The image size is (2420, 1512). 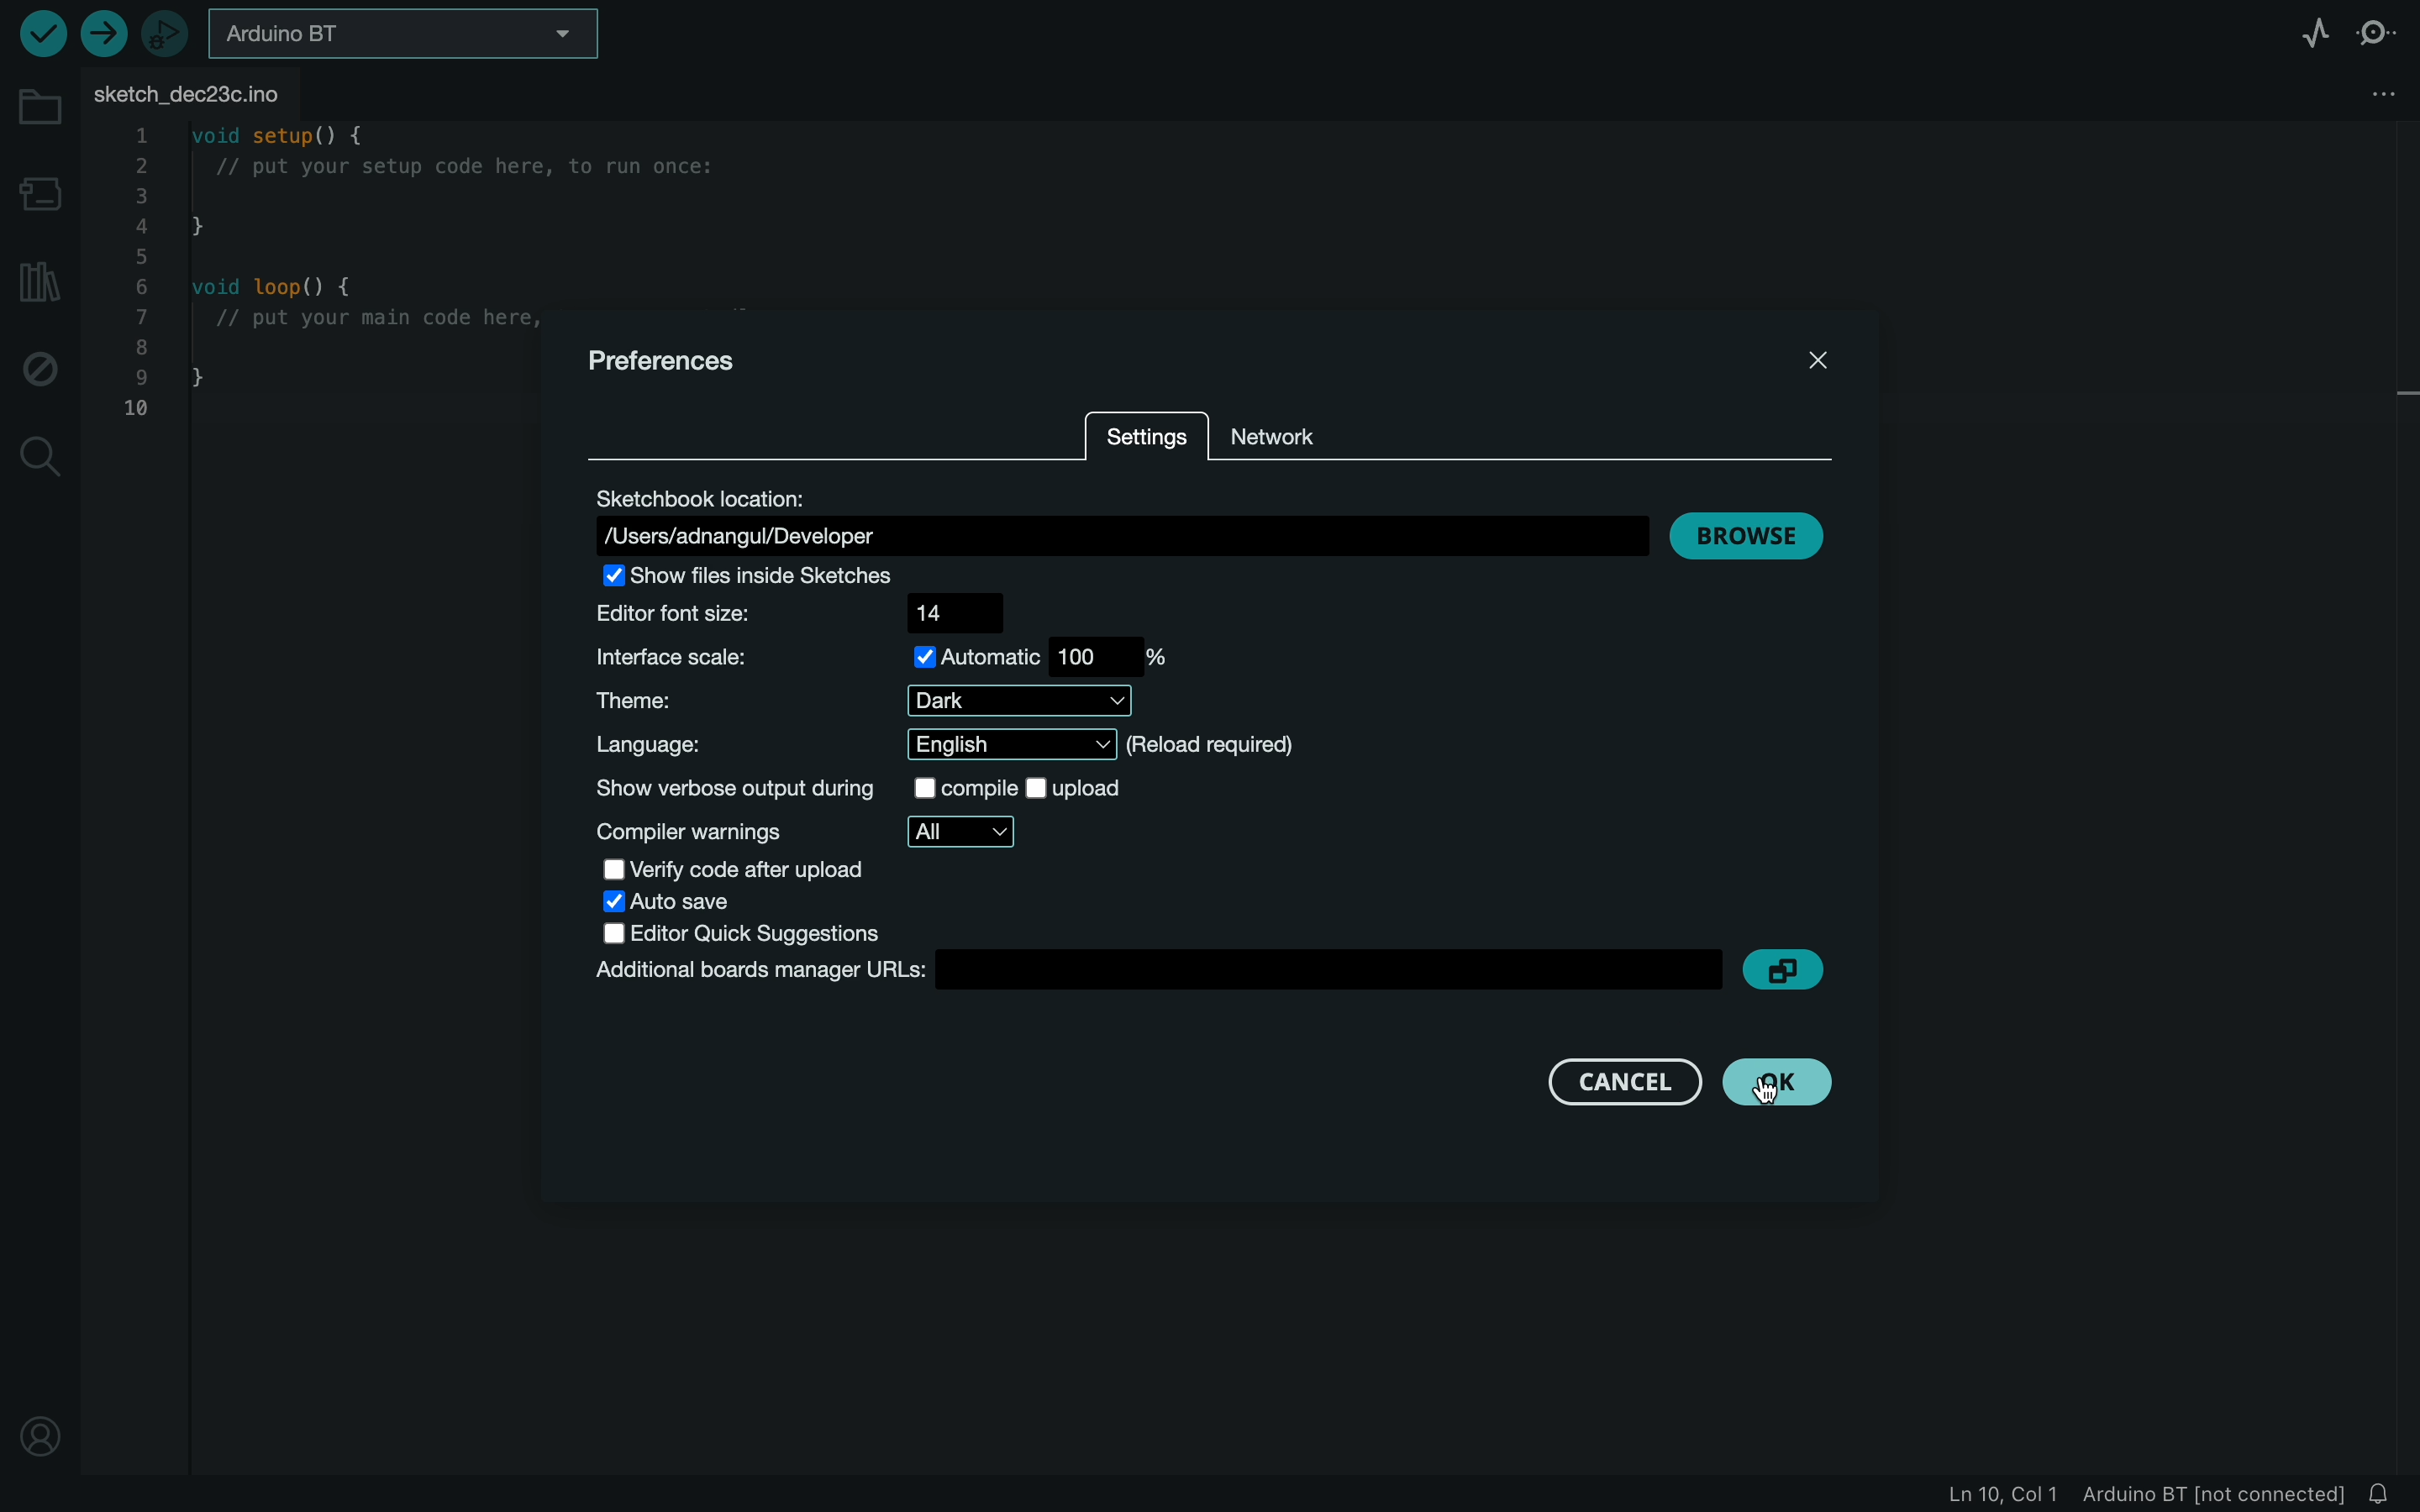 What do you see at coordinates (1812, 359) in the screenshot?
I see `close` at bounding box center [1812, 359].